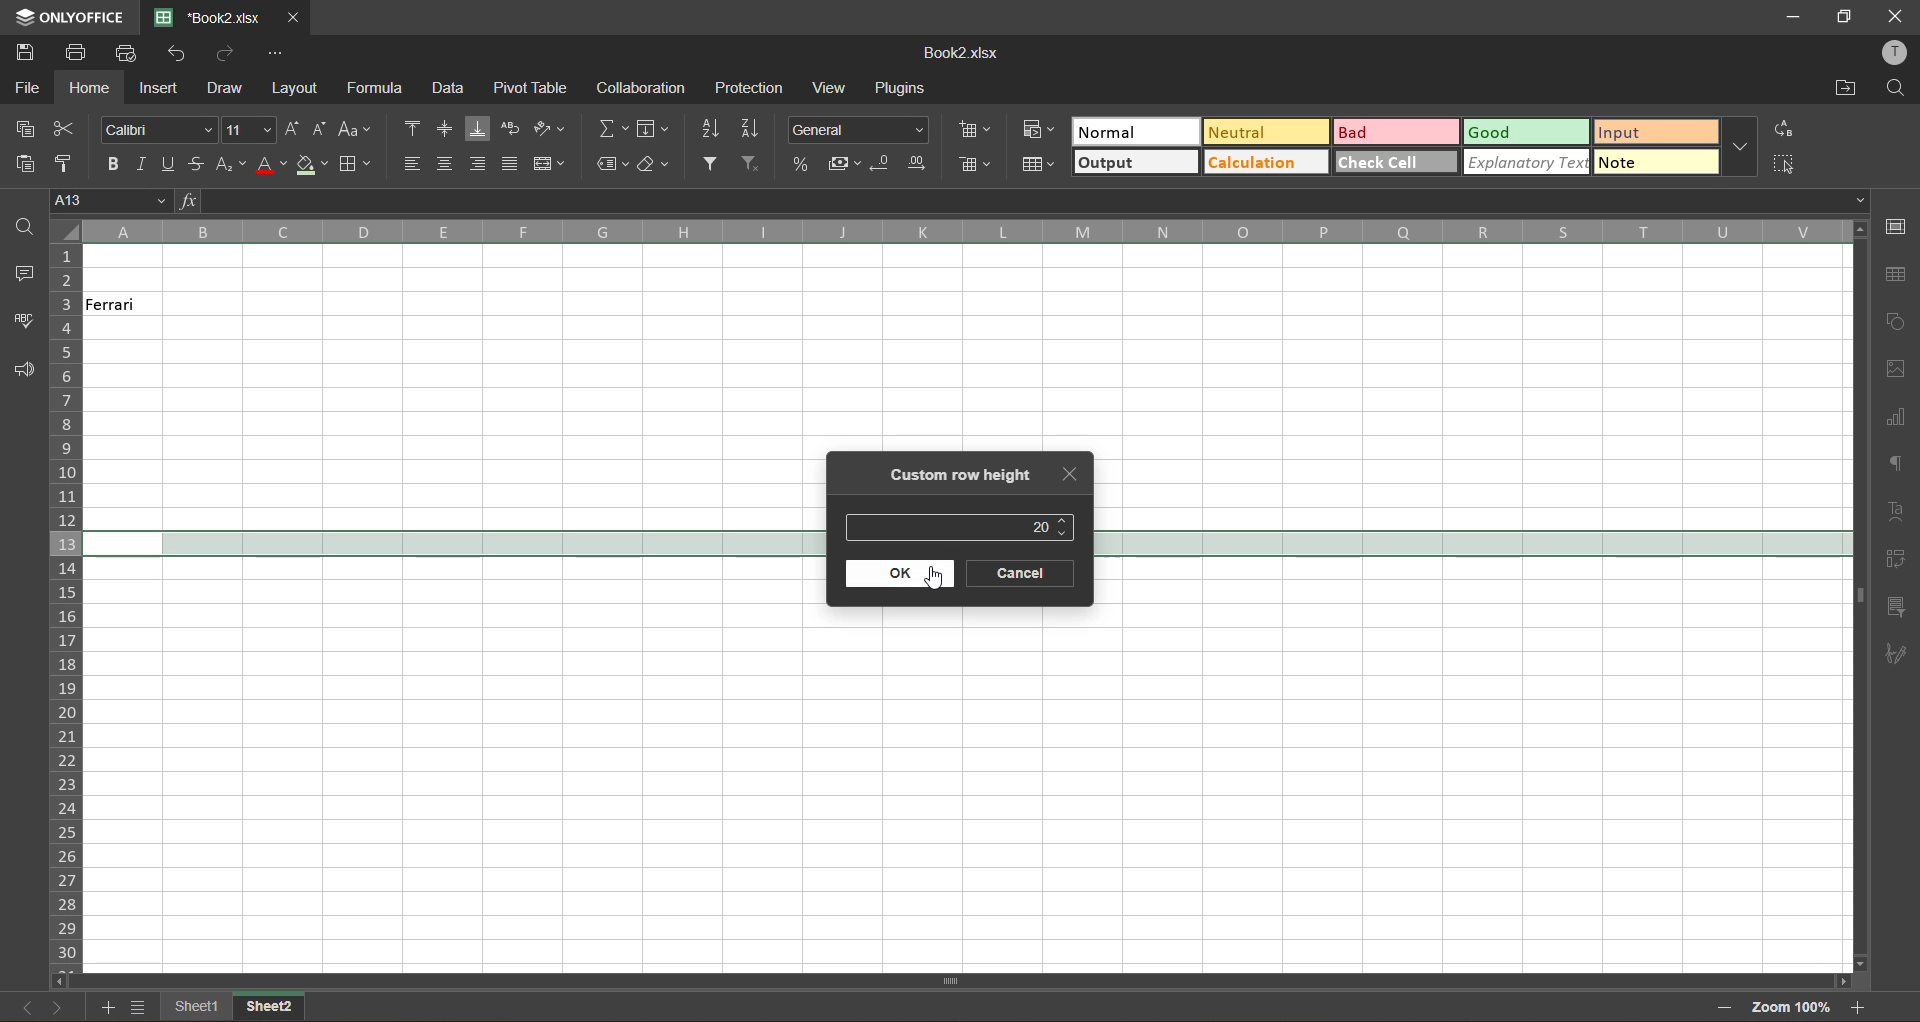 The height and width of the screenshot is (1022, 1920). Describe the element at coordinates (653, 131) in the screenshot. I see `fields` at that location.